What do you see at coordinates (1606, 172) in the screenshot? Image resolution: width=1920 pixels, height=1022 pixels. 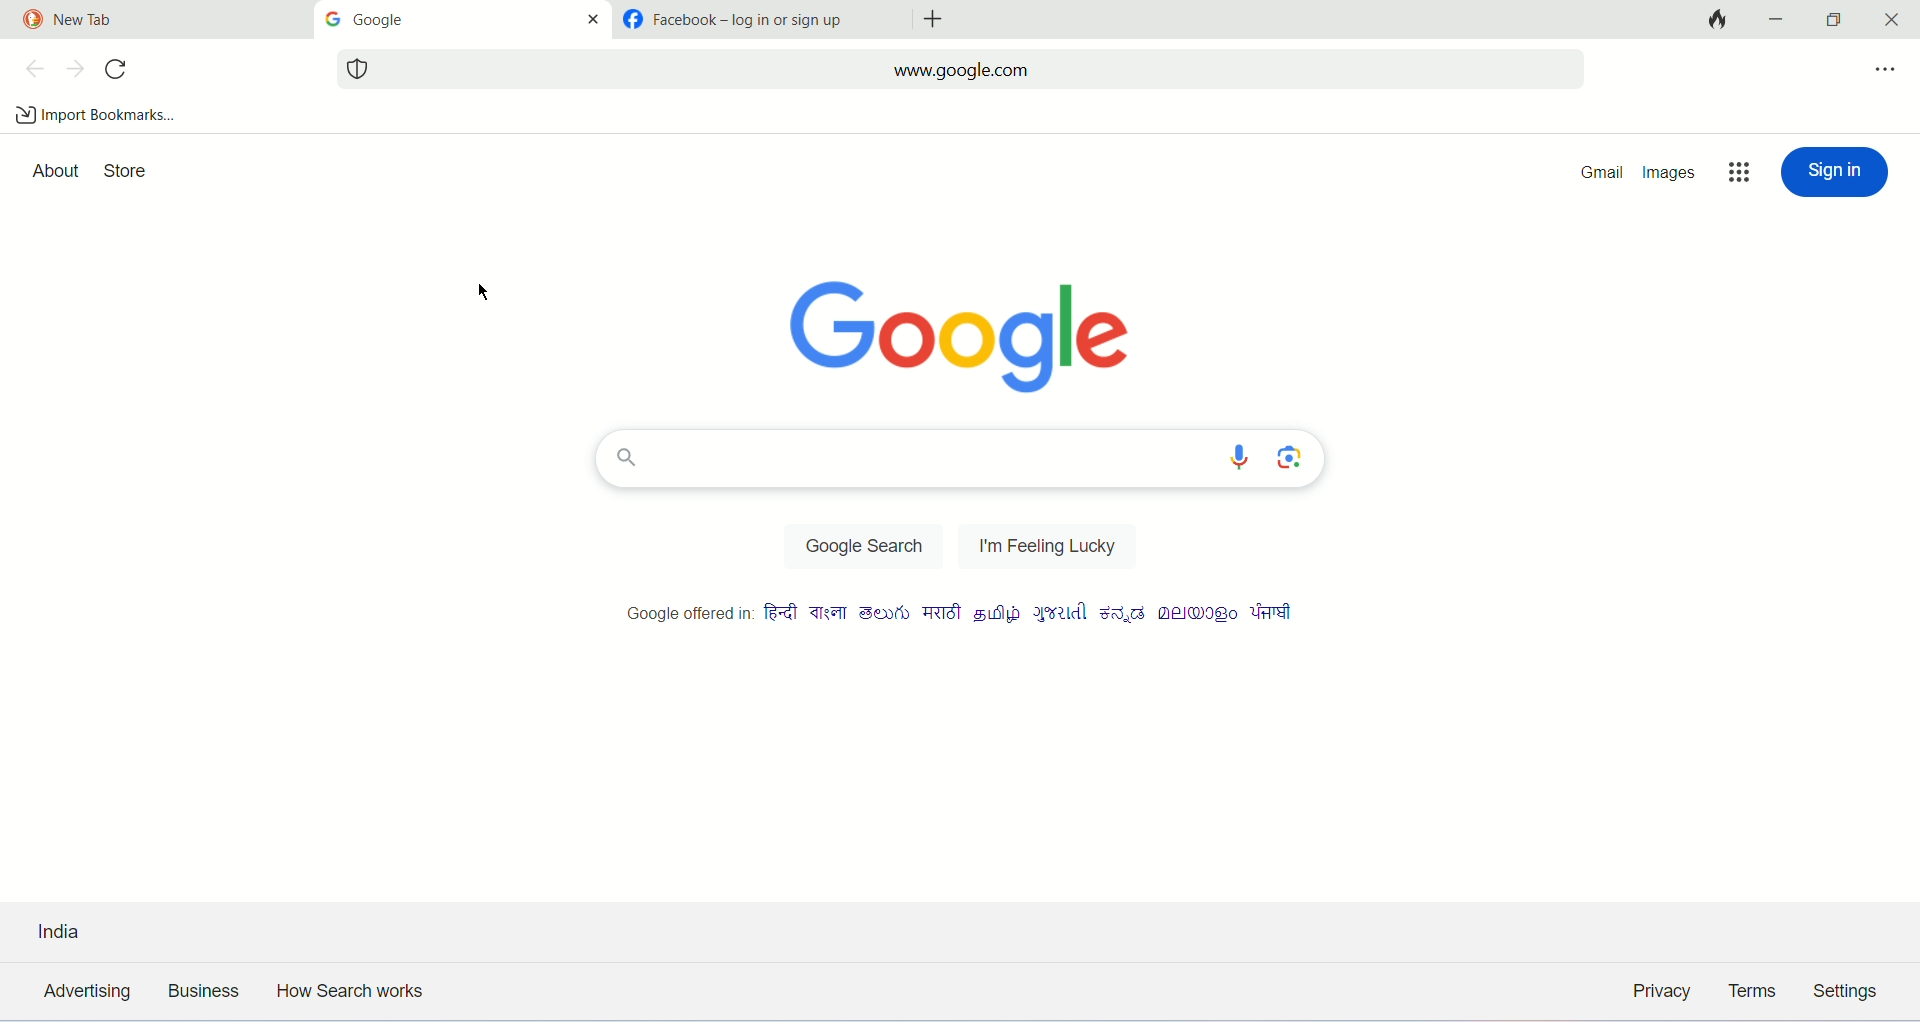 I see `gmail` at bounding box center [1606, 172].